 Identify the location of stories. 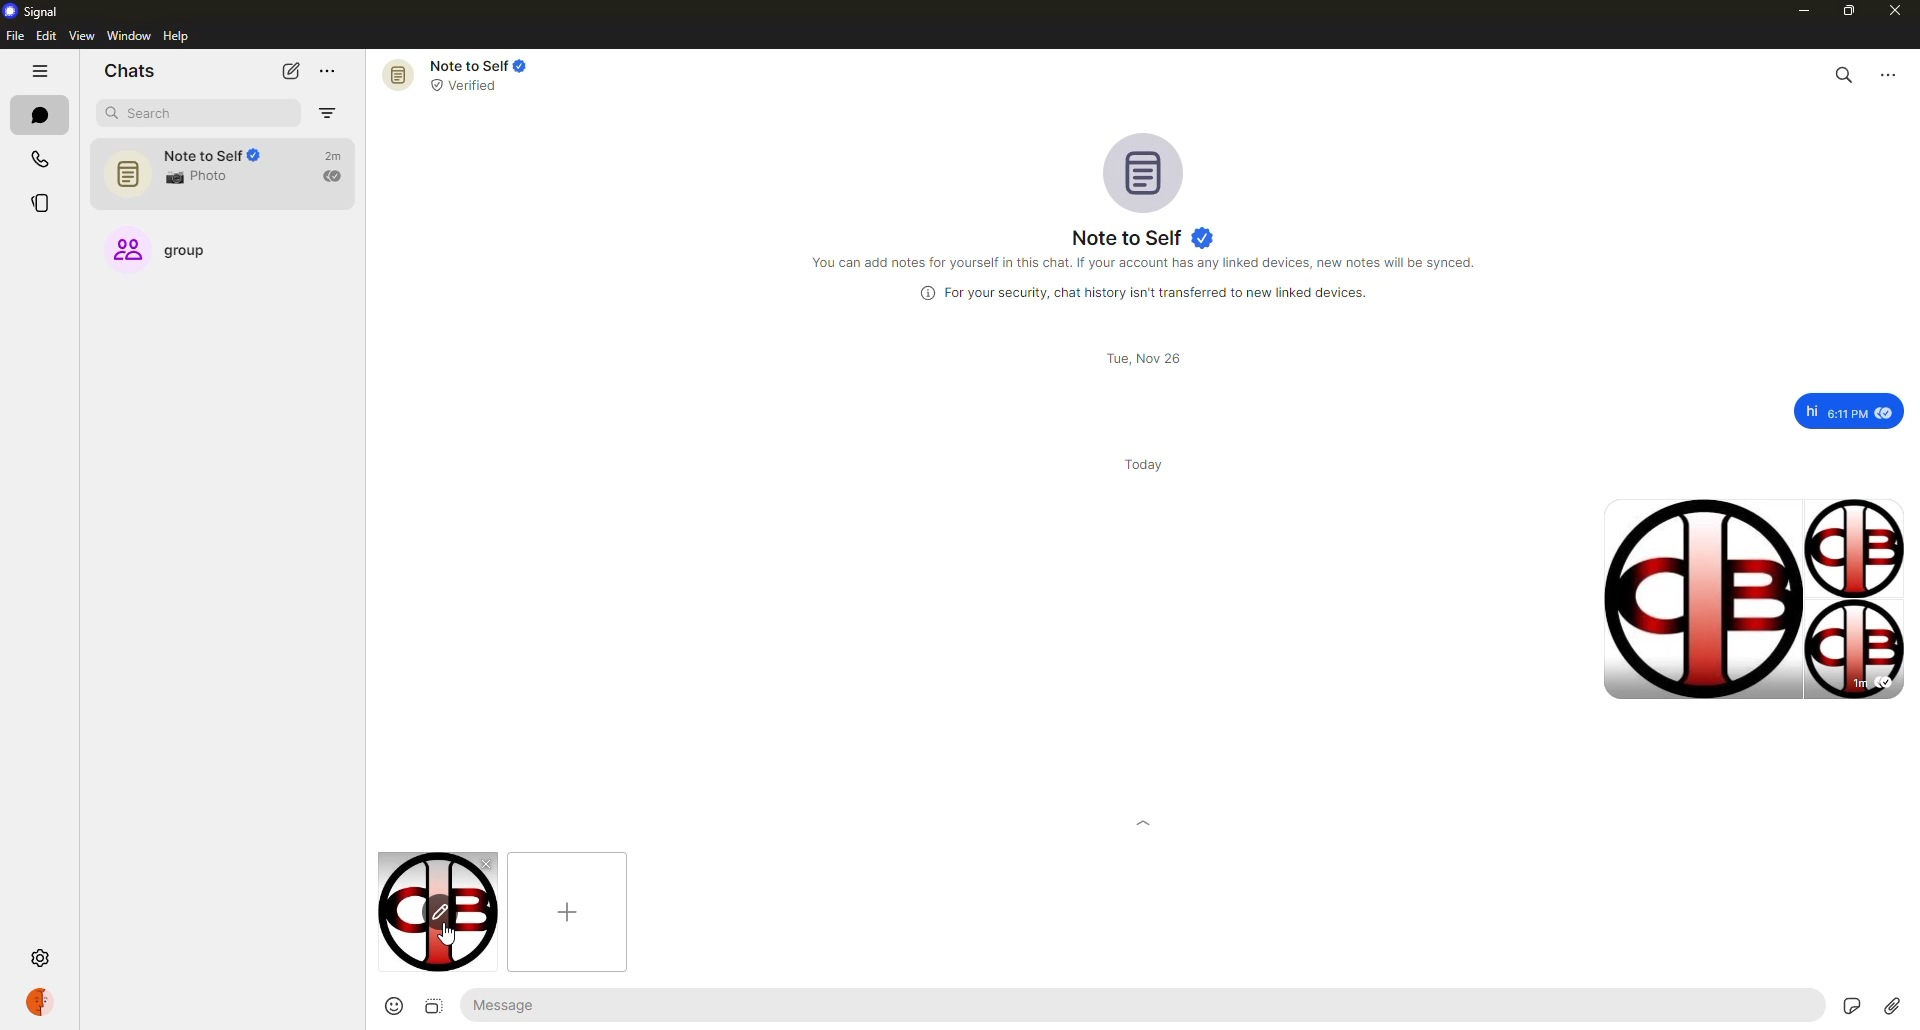
(39, 199).